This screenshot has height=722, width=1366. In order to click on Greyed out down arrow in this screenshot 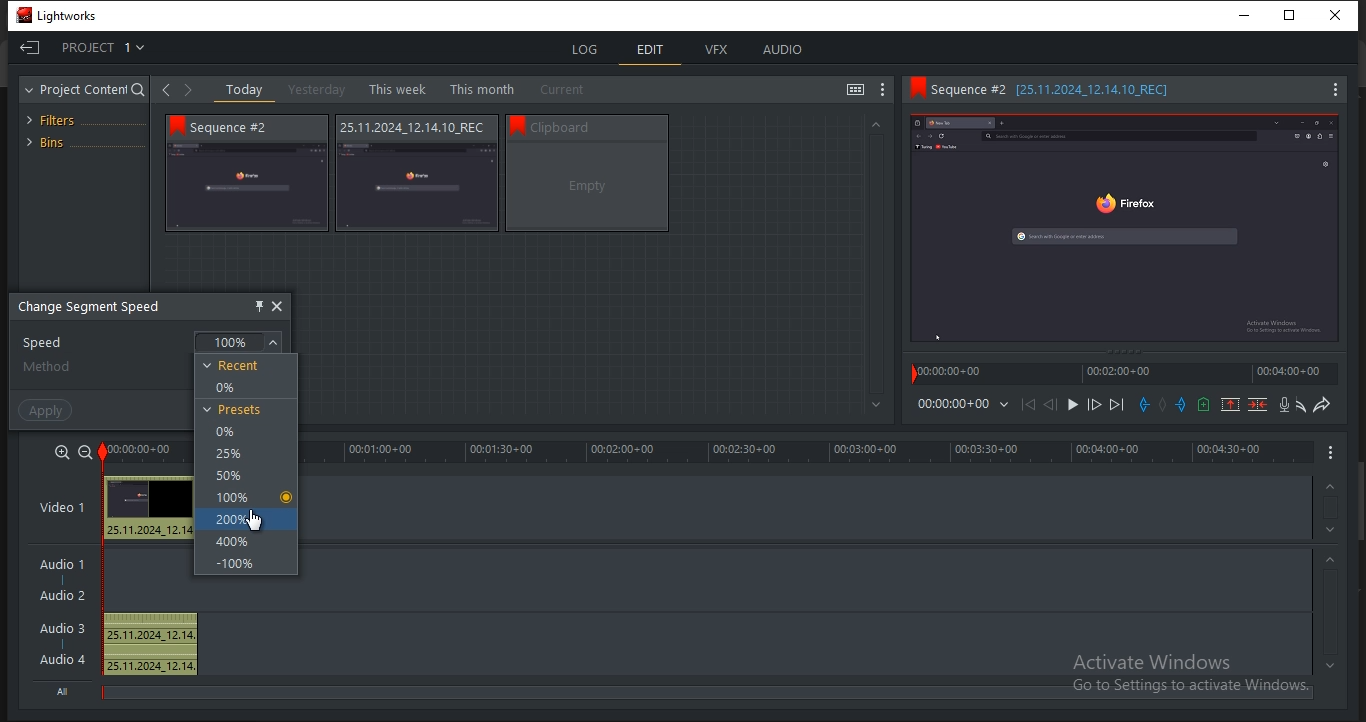, I will do `click(875, 406)`.